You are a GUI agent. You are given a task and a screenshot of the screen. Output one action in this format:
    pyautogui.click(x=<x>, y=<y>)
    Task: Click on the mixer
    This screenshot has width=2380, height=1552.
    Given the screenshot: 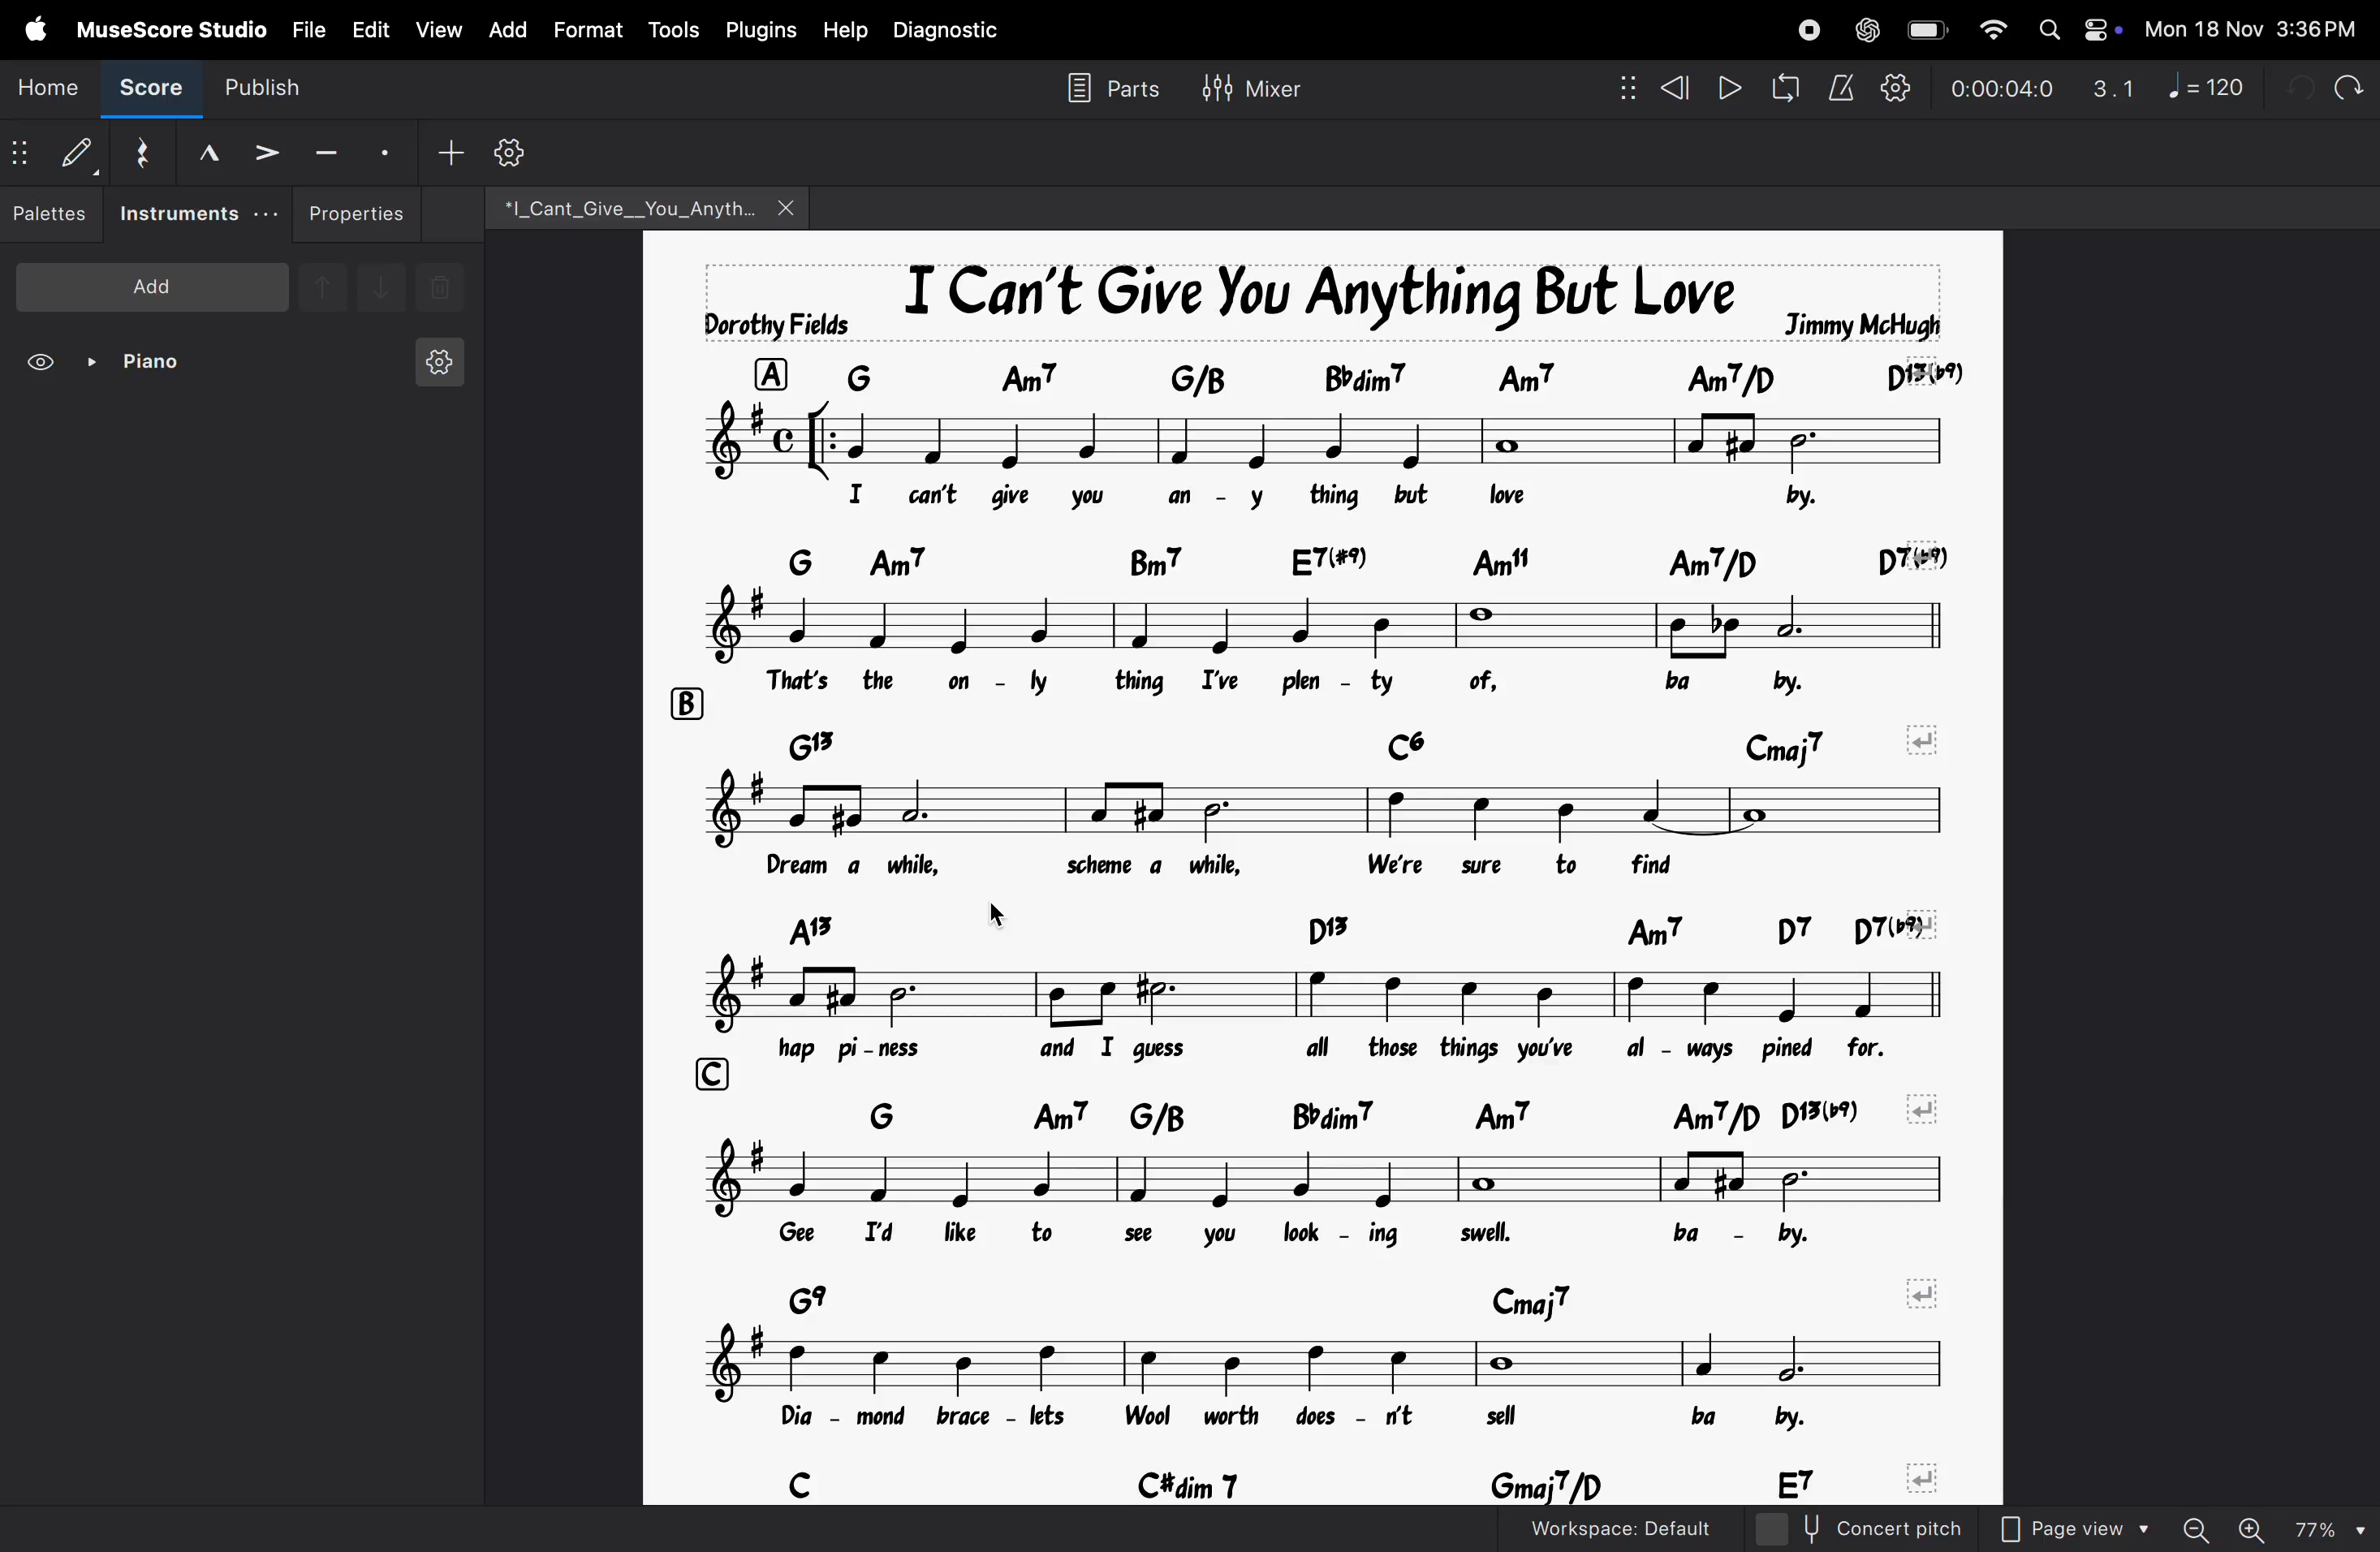 What is the action you would take?
    pyautogui.click(x=1249, y=85)
    